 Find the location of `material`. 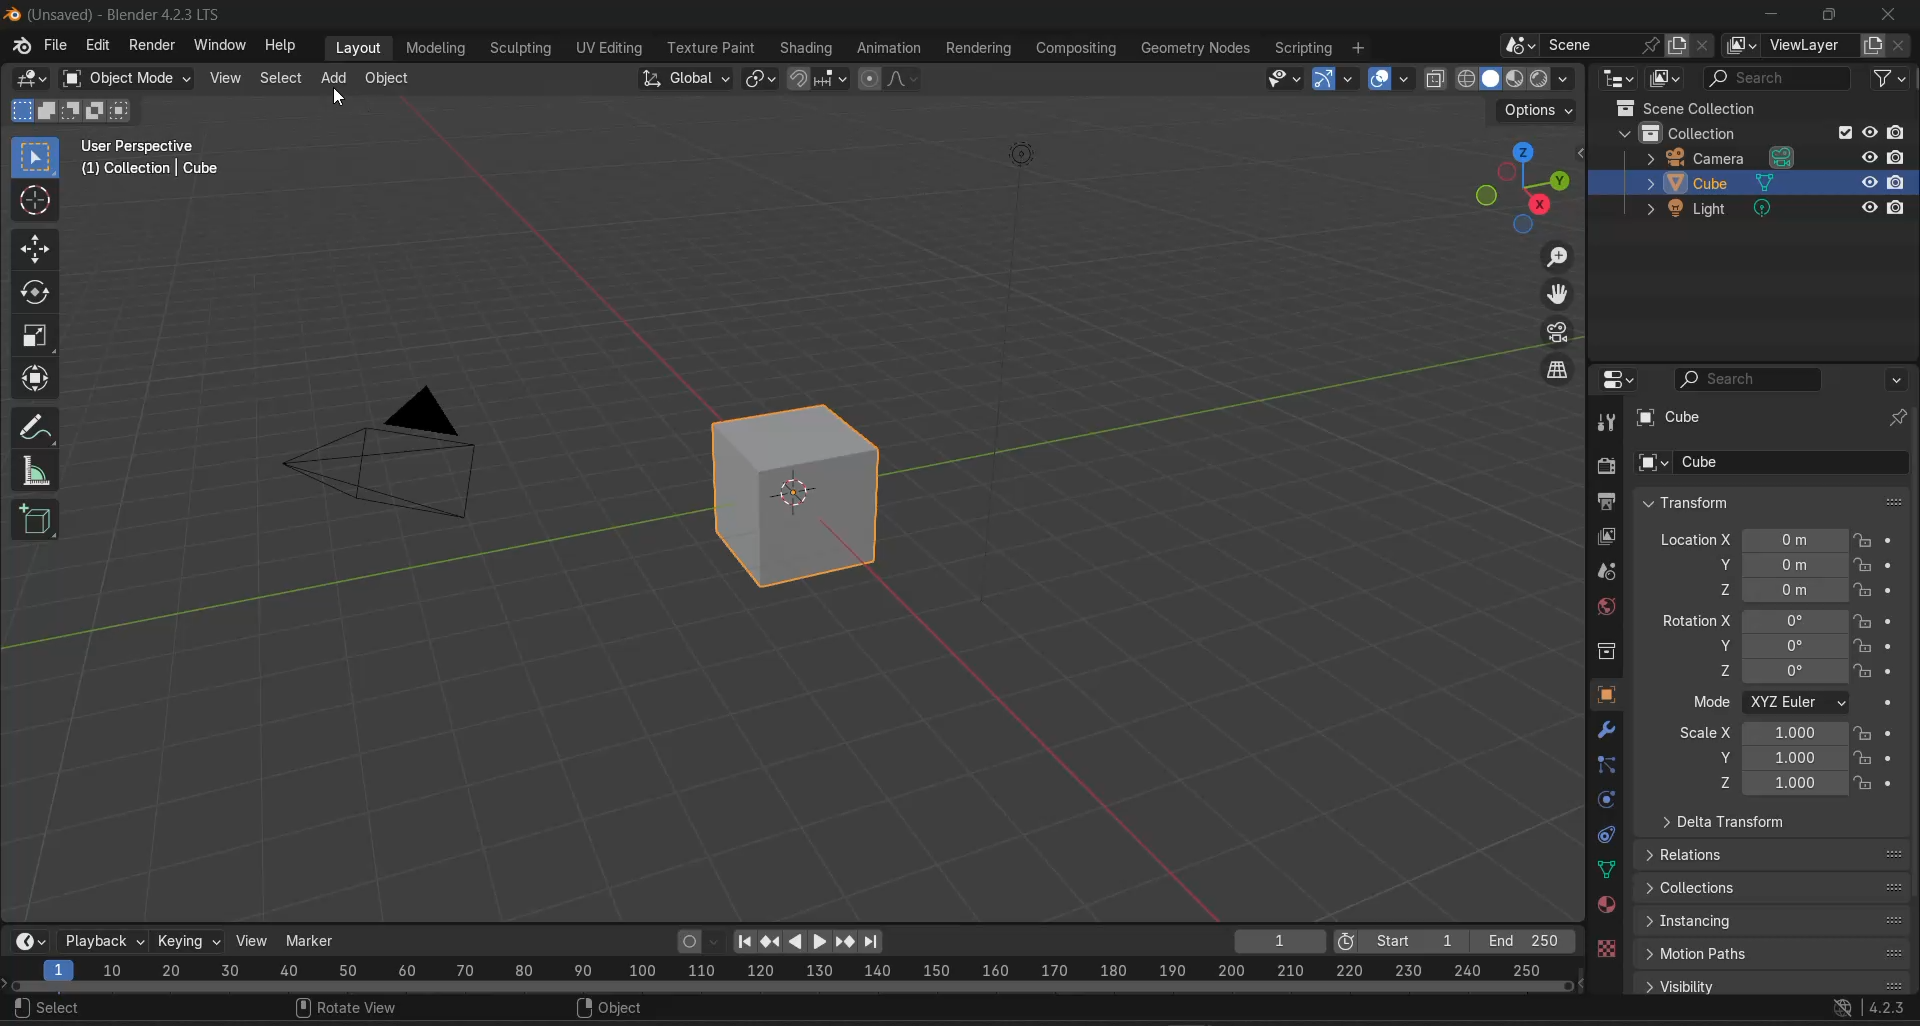

material is located at coordinates (1606, 904).